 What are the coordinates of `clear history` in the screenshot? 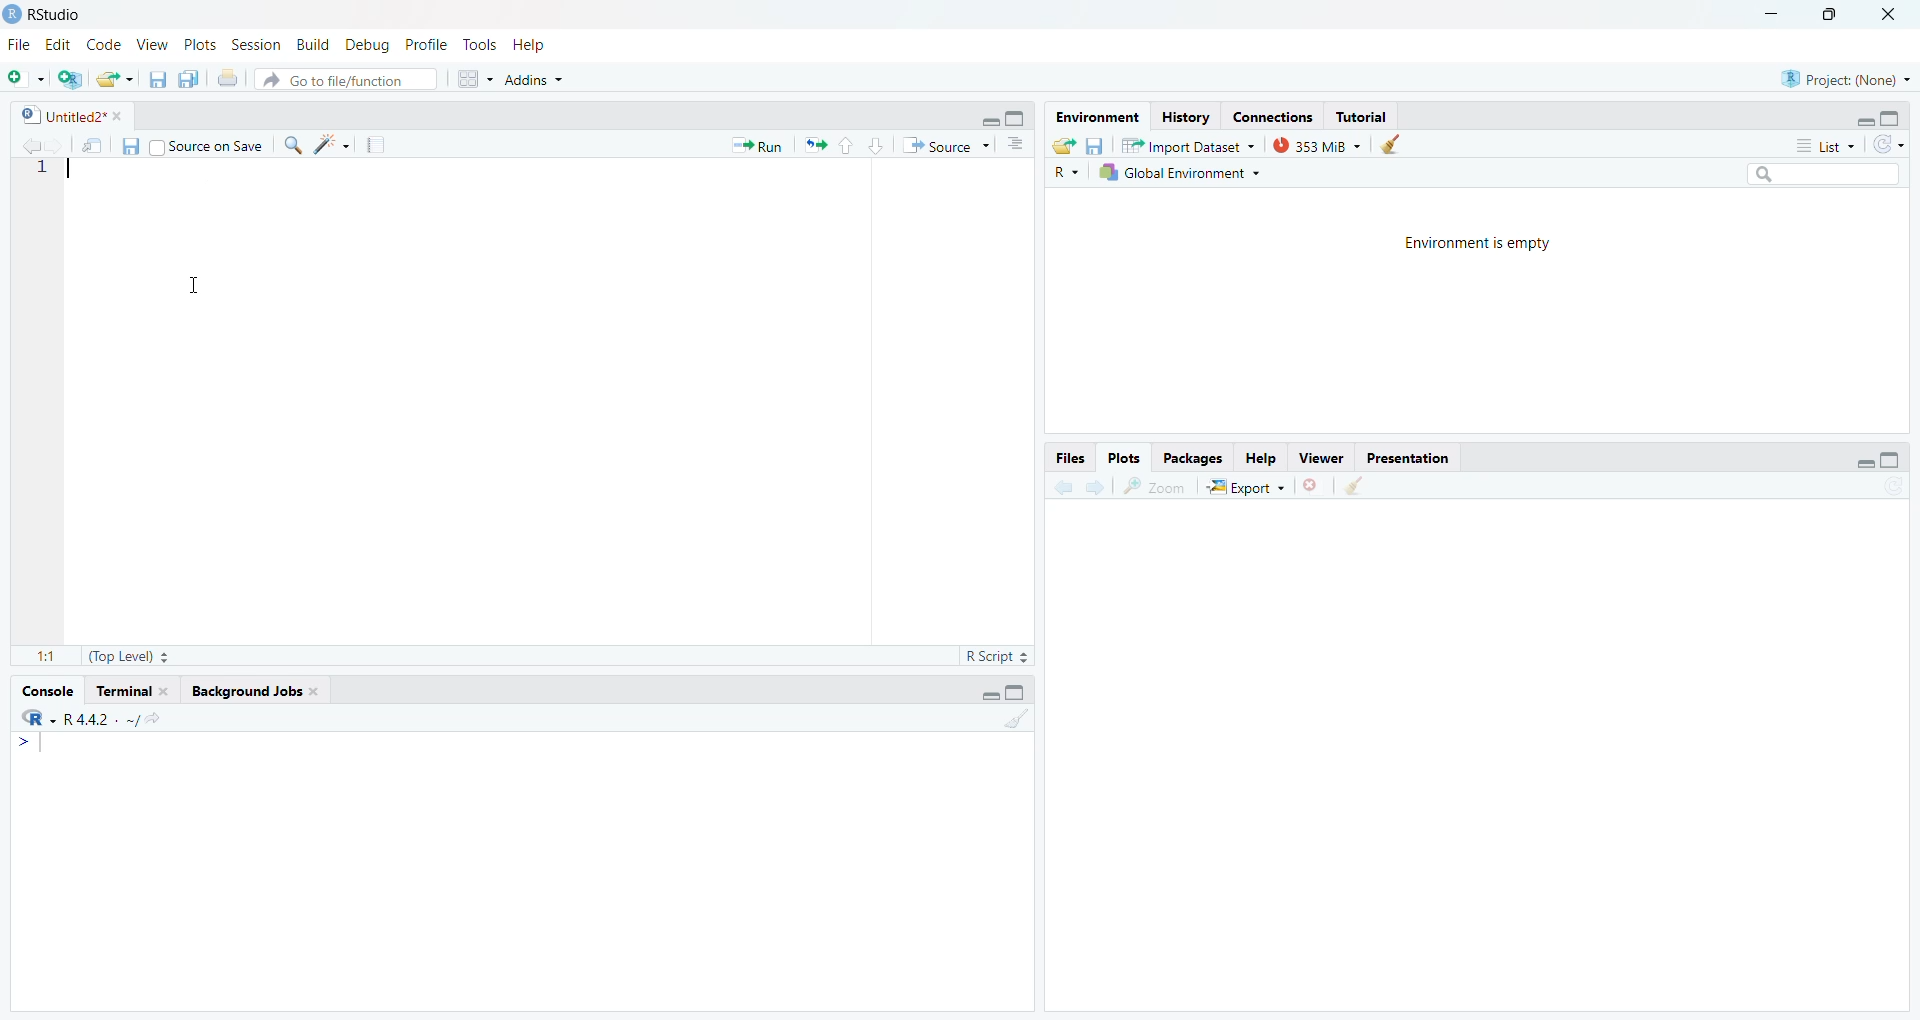 It's located at (1400, 145).